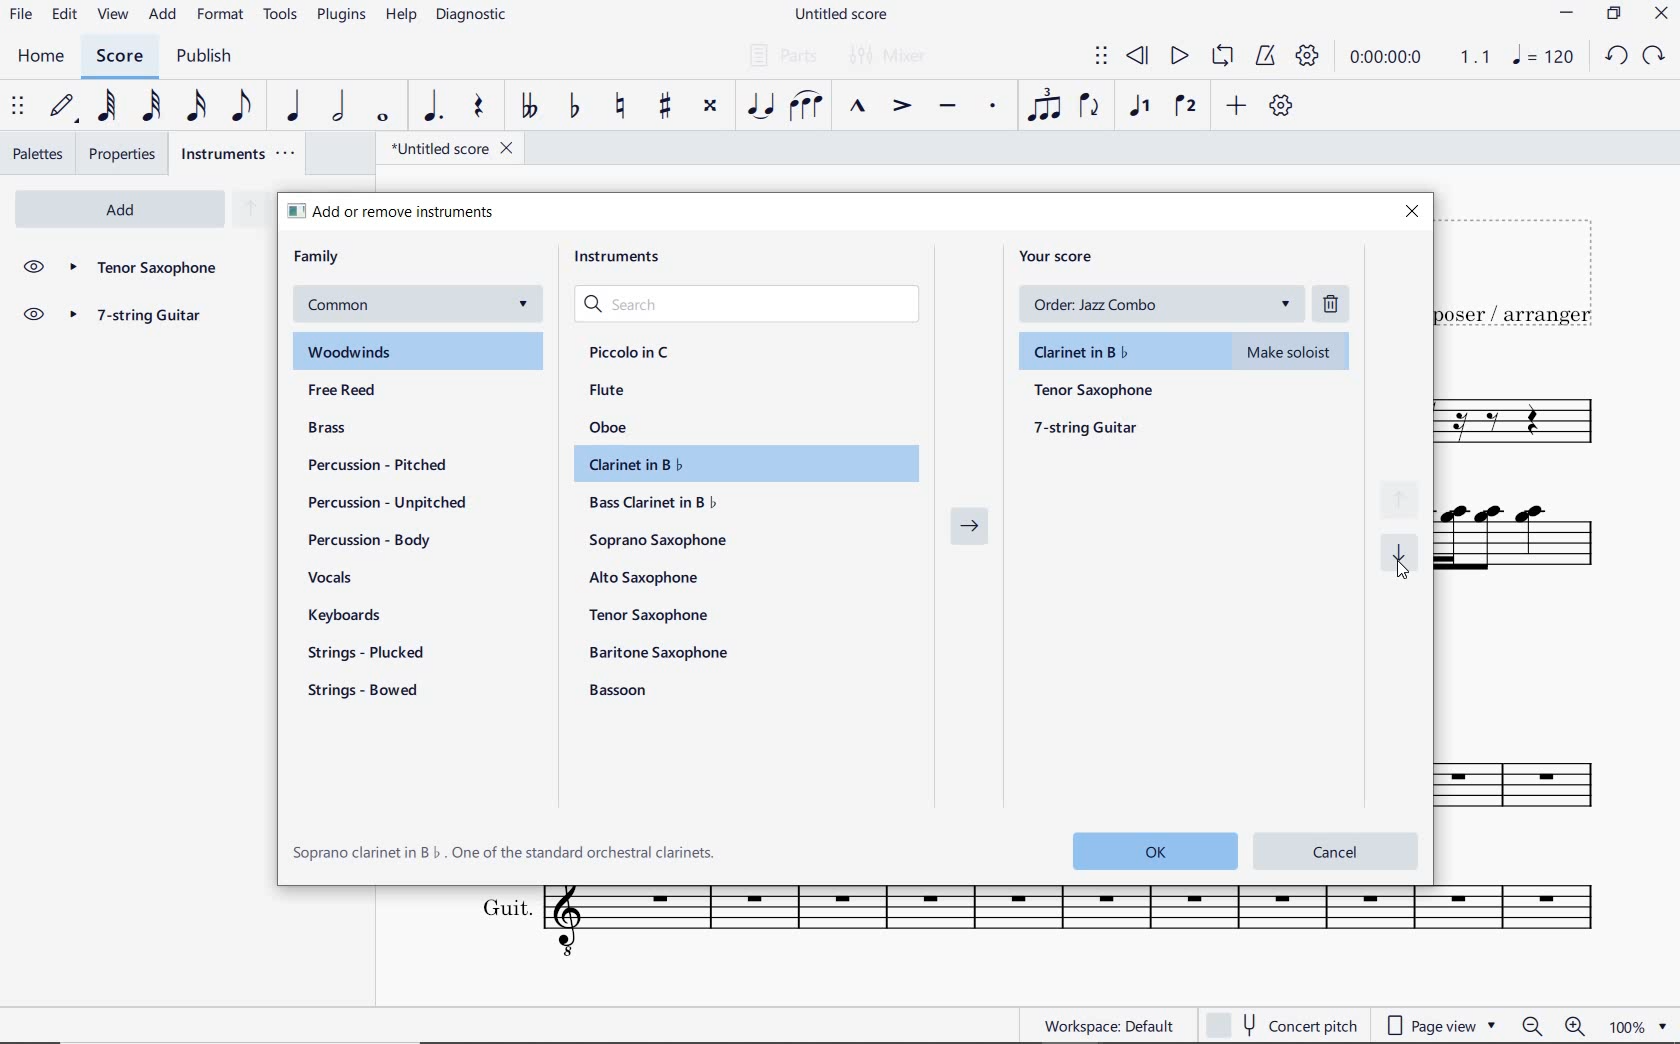 Image resolution: width=1680 pixels, height=1044 pixels. What do you see at coordinates (1337, 849) in the screenshot?
I see `cancel` at bounding box center [1337, 849].